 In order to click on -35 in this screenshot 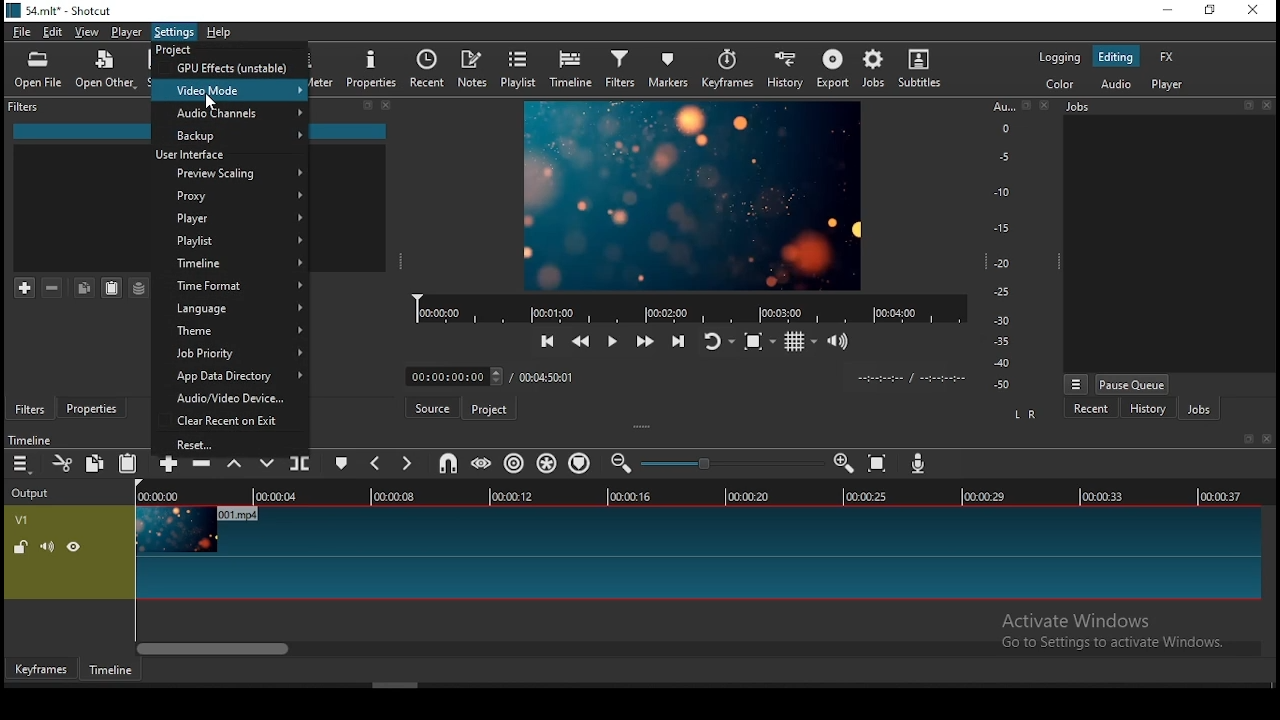, I will do `click(998, 342)`.